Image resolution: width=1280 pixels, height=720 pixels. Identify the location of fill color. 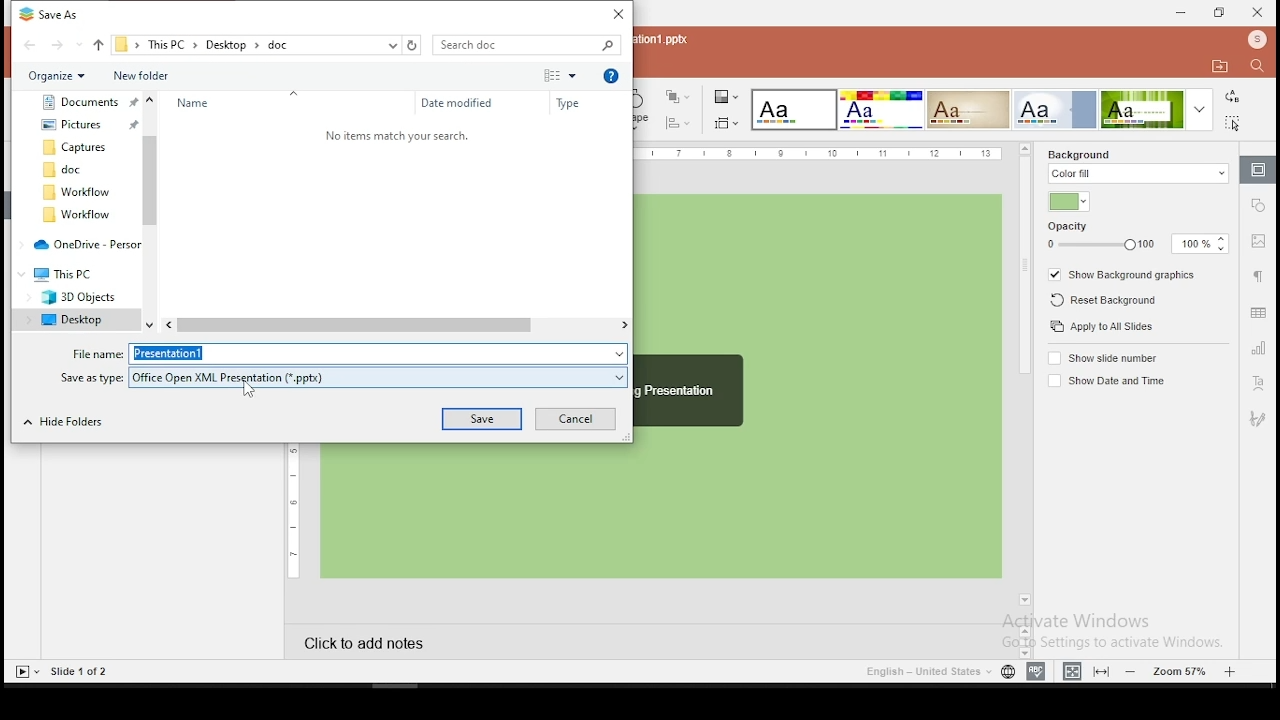
(1068, 202).